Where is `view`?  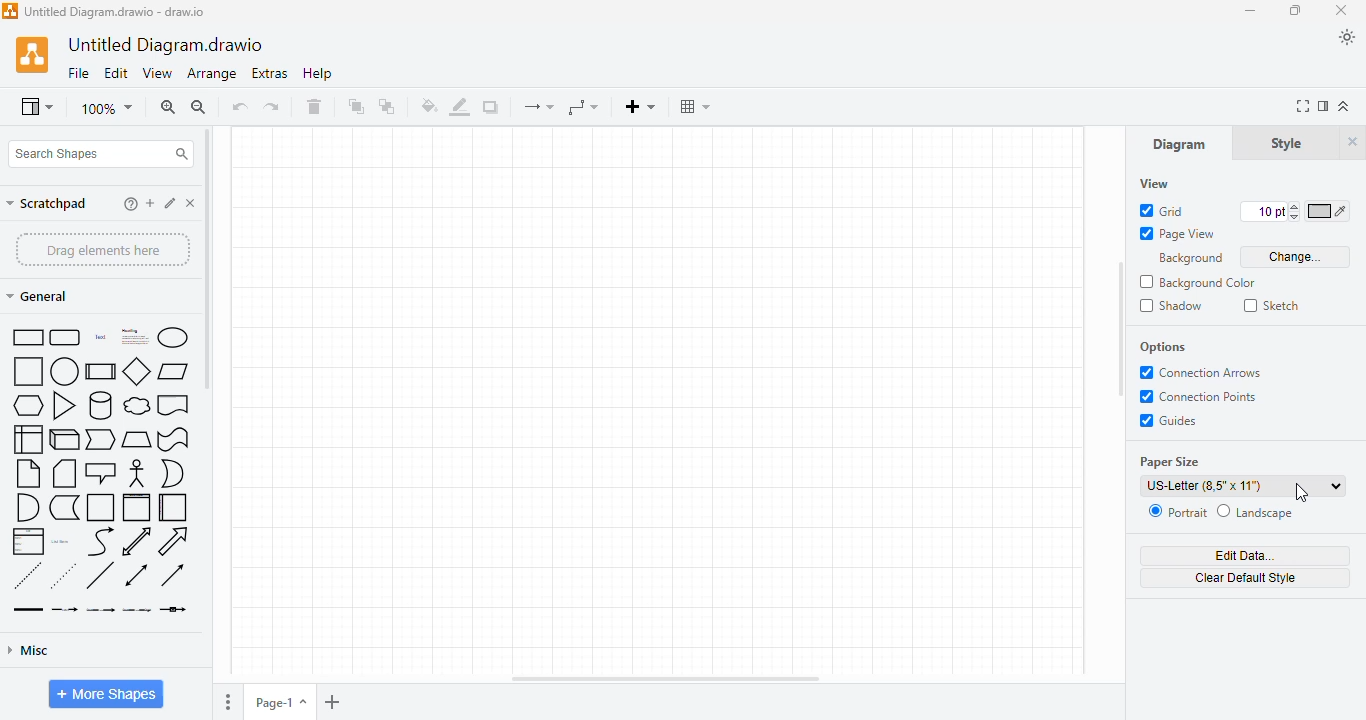 view is located at coordinates (1154, 184).